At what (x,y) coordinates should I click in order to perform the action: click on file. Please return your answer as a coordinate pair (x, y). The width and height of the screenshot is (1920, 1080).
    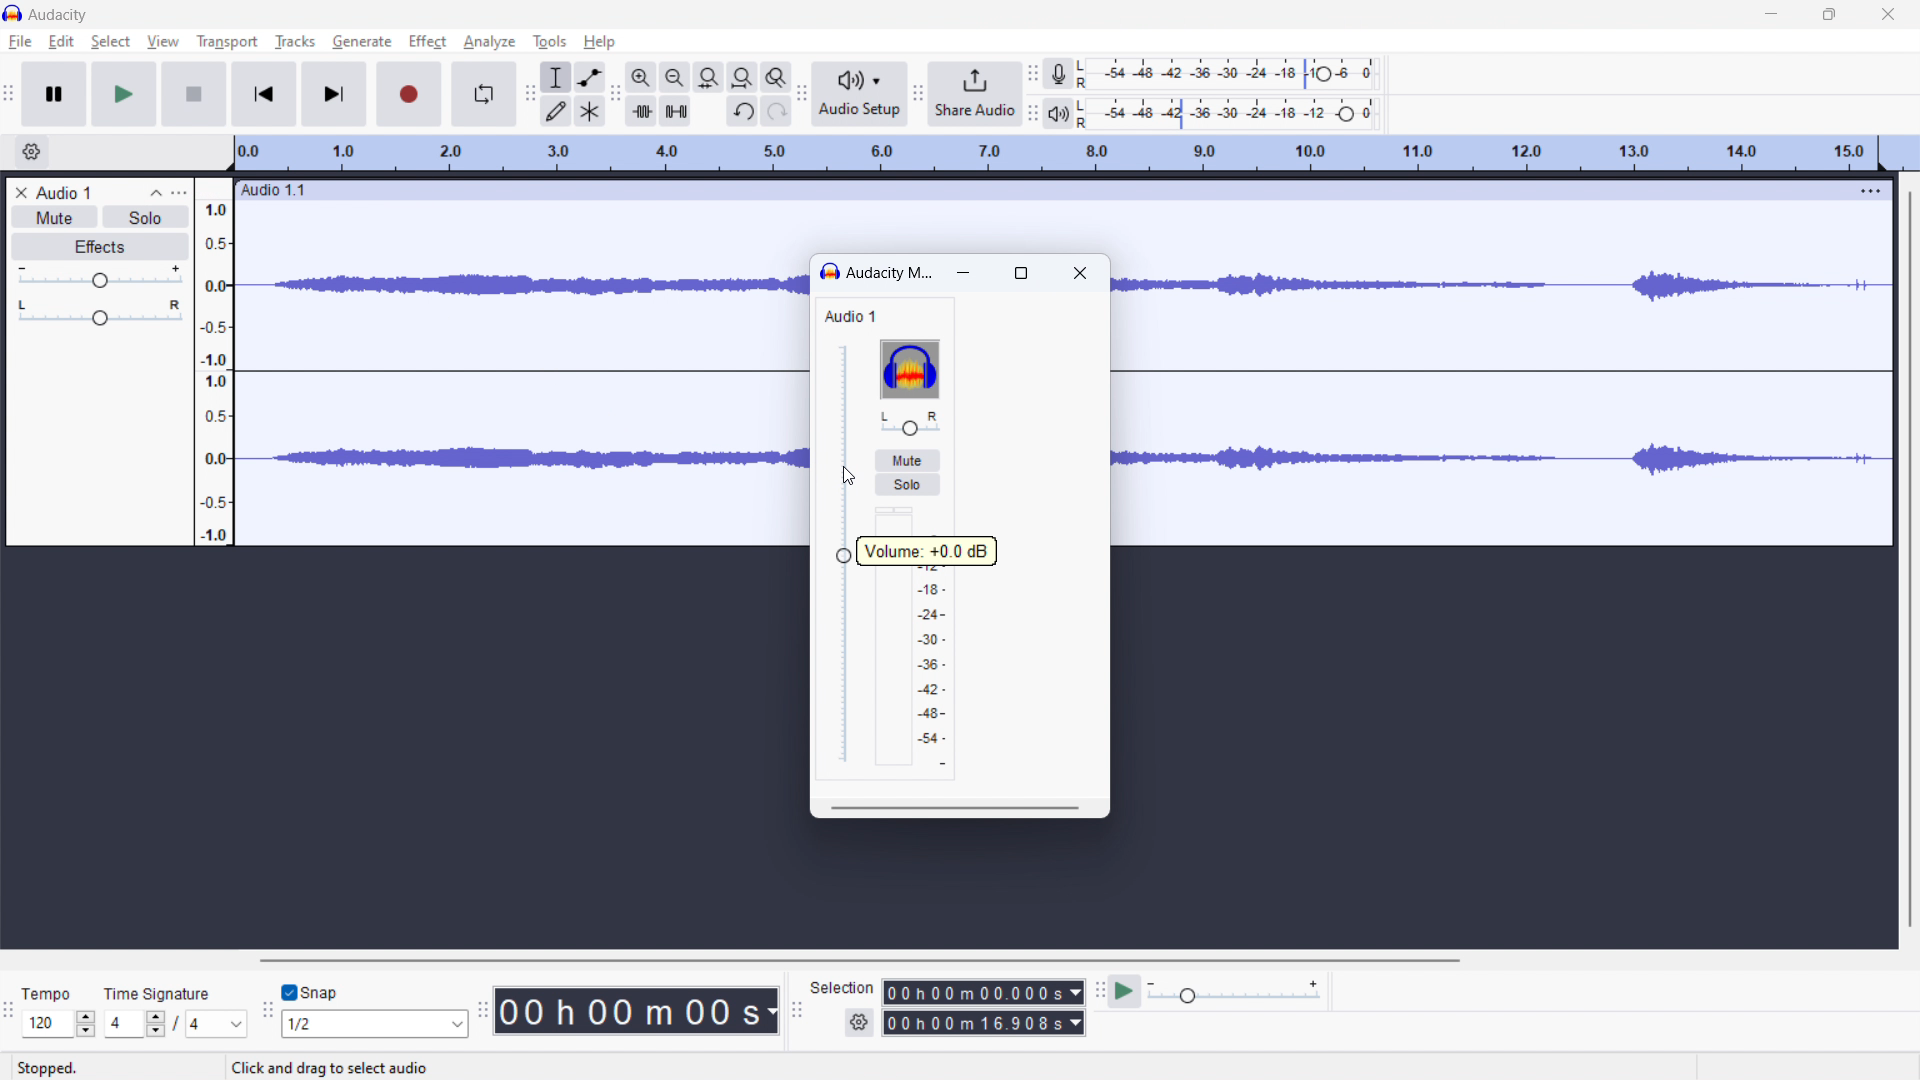
    Looking at the image, I should click on (21, 42).